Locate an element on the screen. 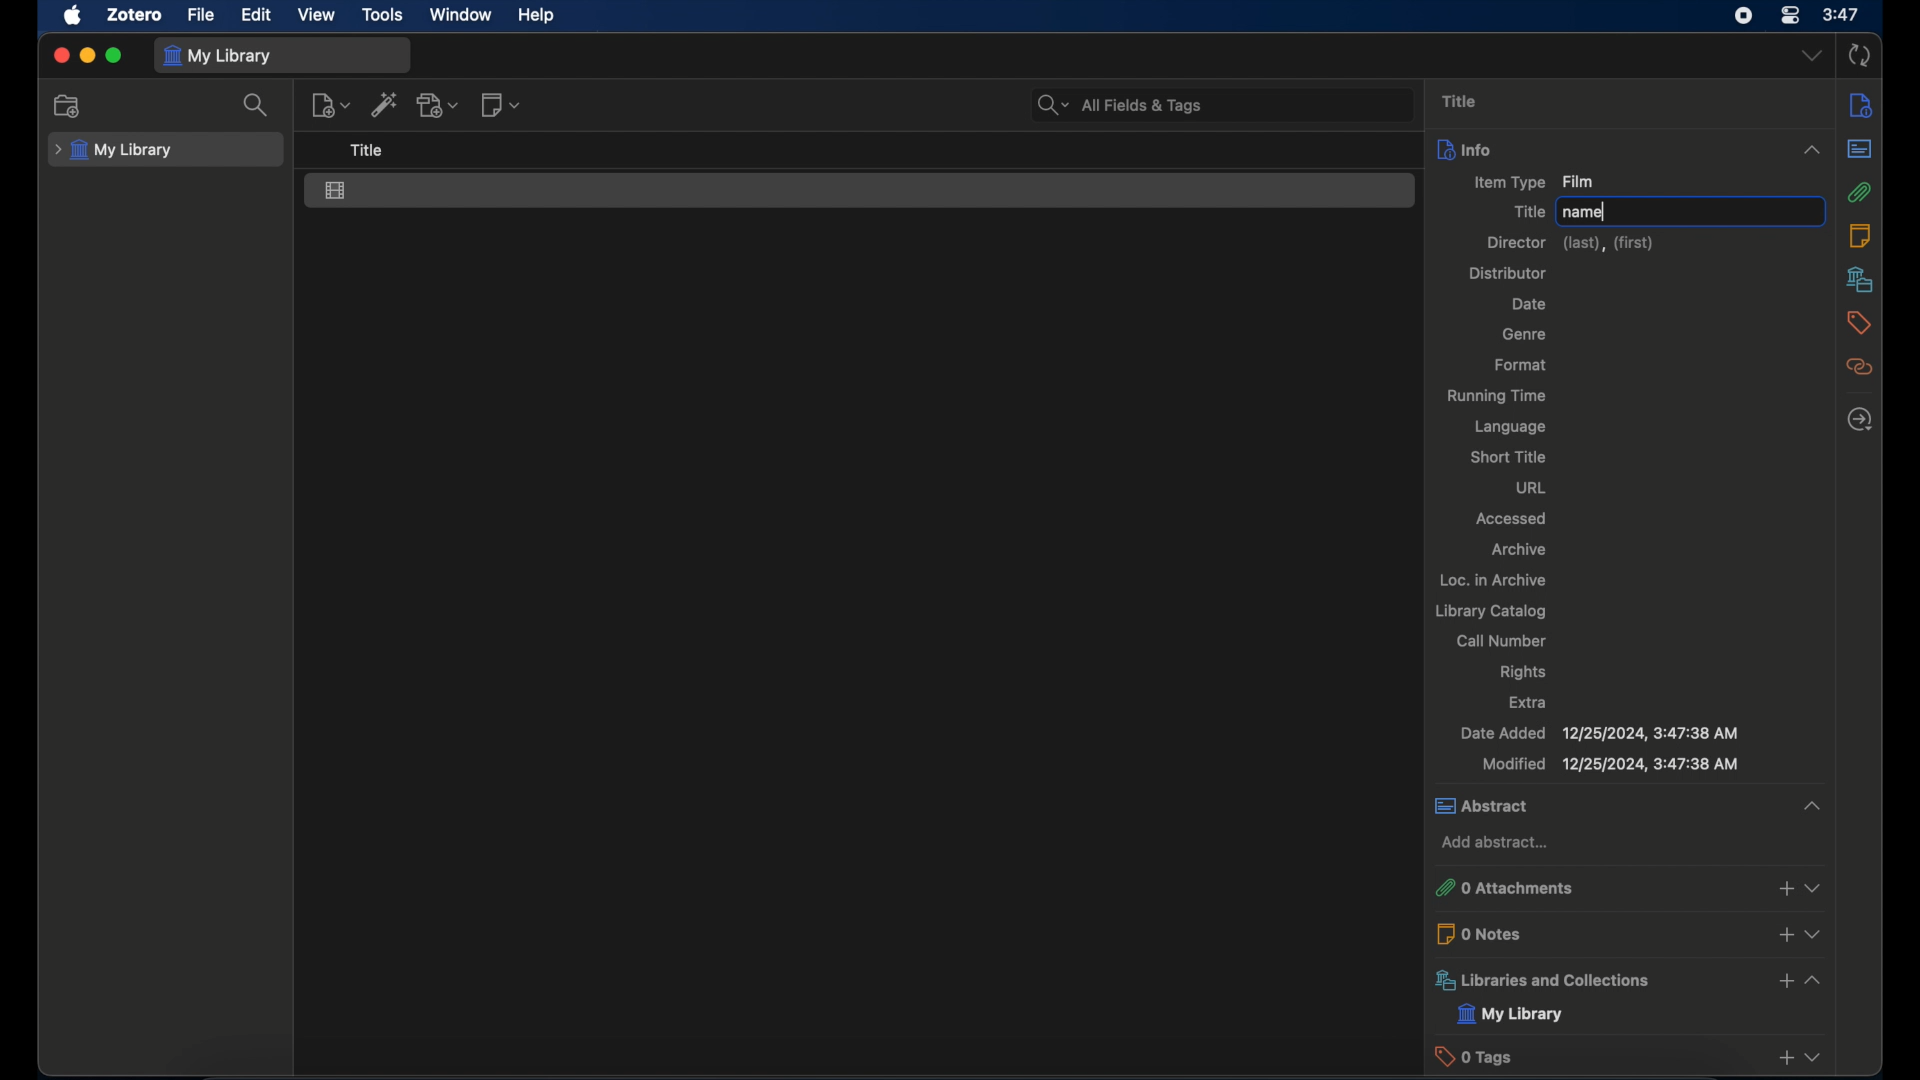 The width and height of the screenshot is (1920, 1080). abstract is located at coordinates (1626, 806).